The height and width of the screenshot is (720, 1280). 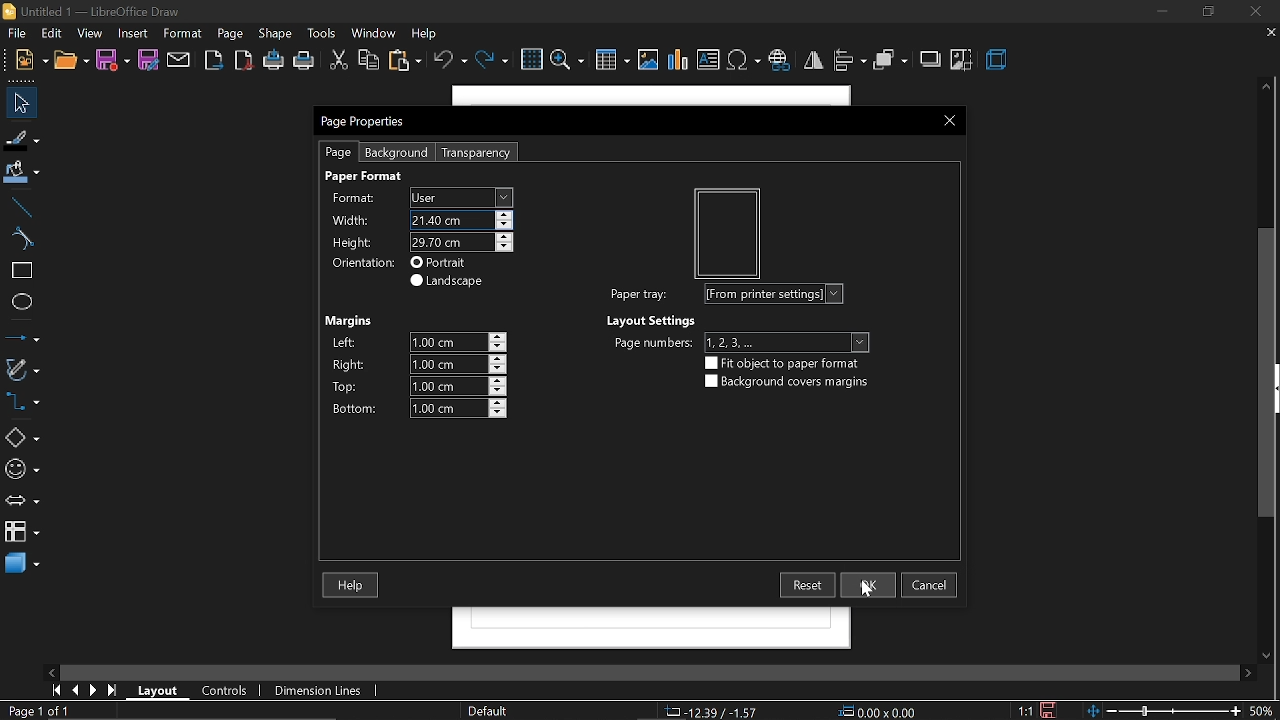 What do you see at coordinates (214, 61) in the screenshot?
I see `export` at bounding box center [214, 61].